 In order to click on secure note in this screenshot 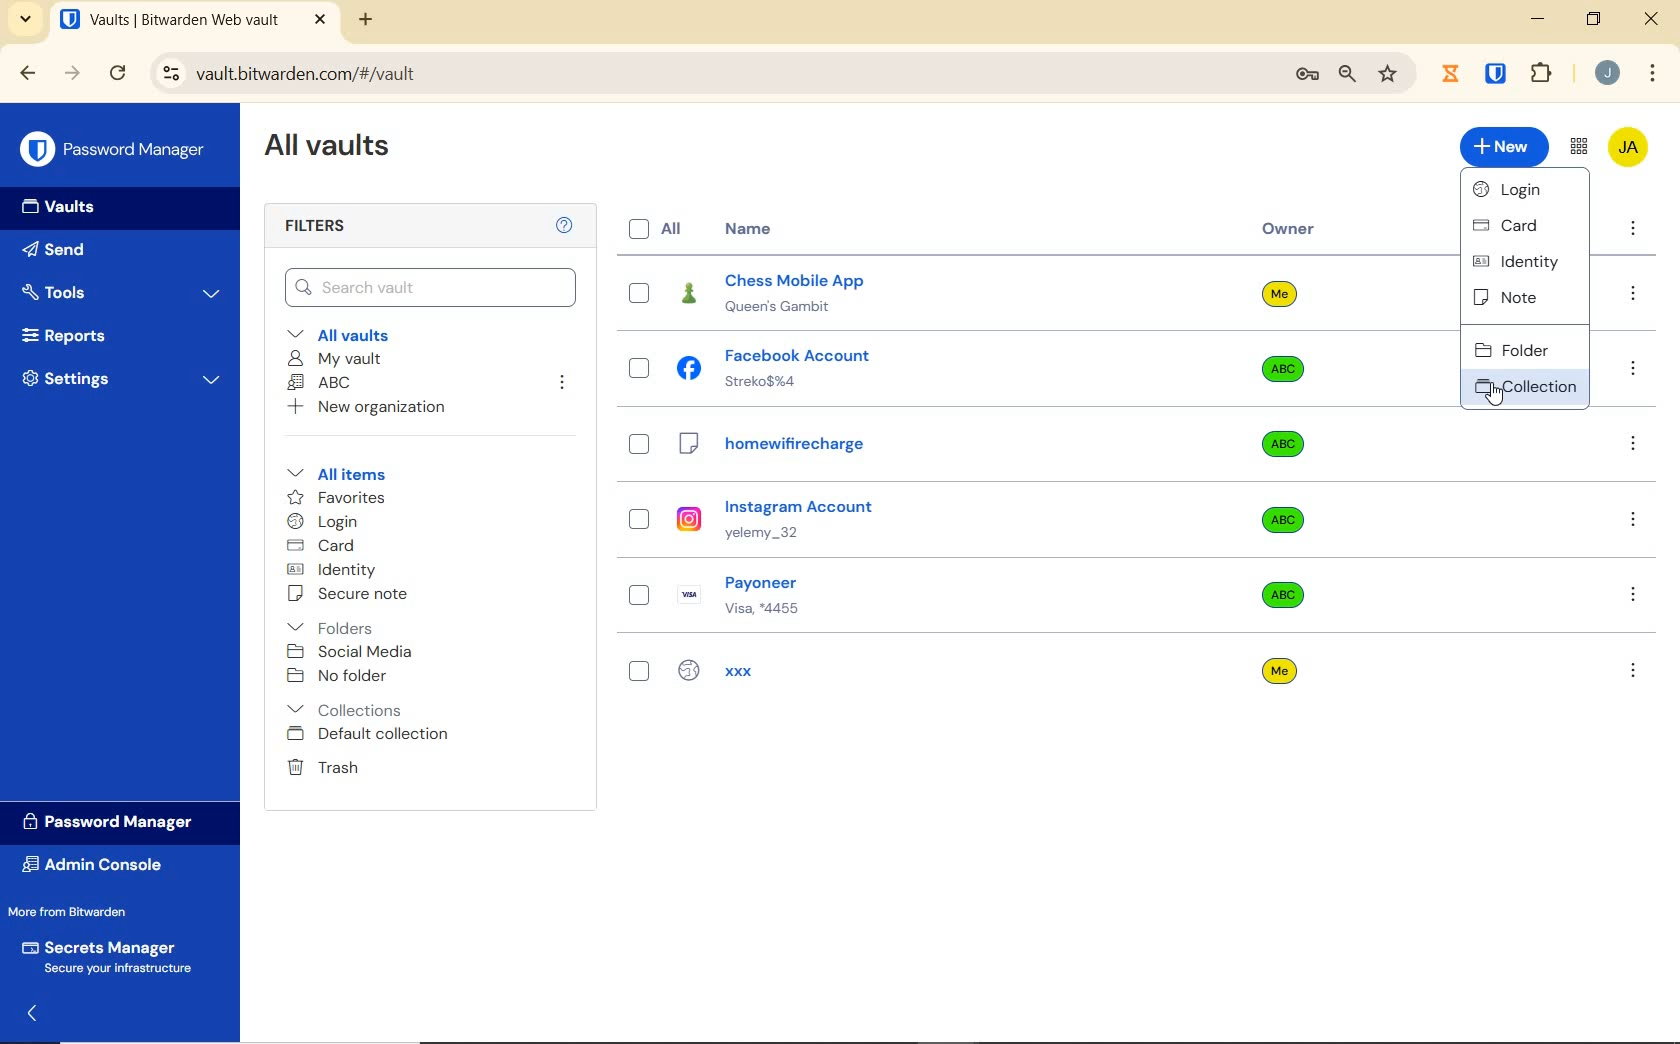, I will do `click(348, 595)`.